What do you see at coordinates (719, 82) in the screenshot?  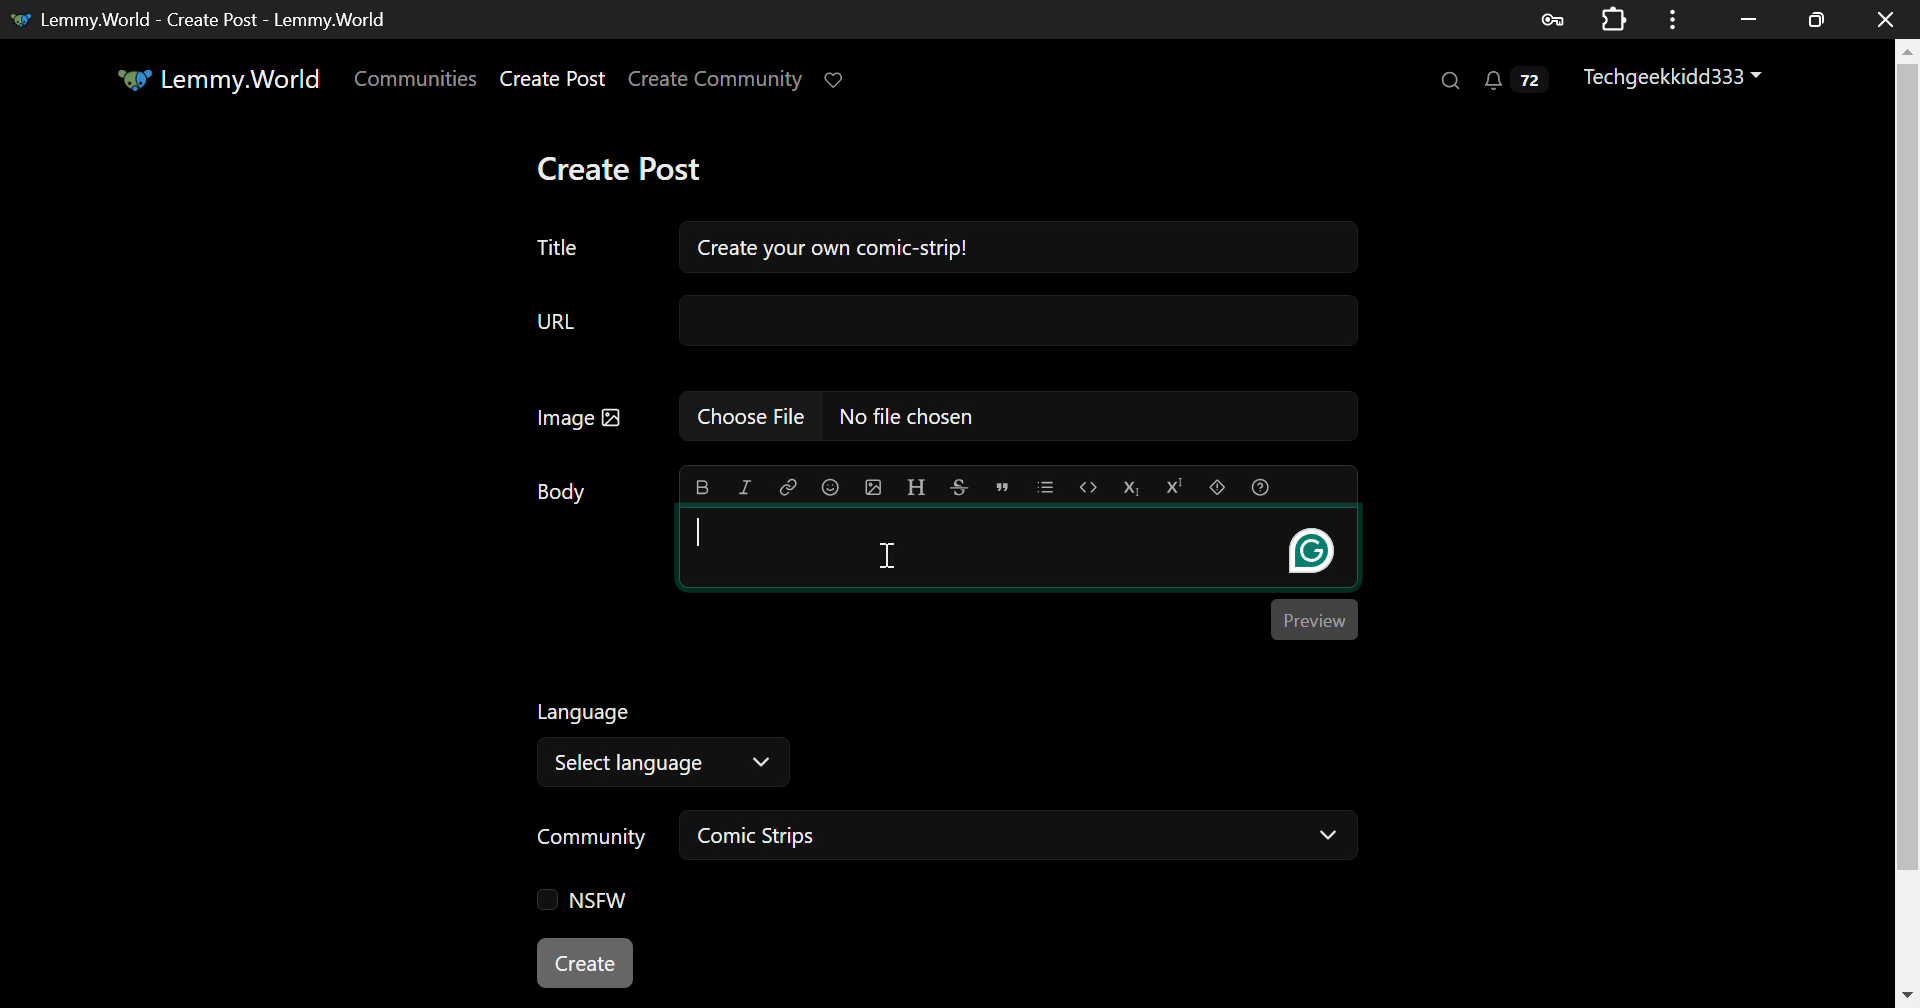 I see `Create Community Link` at bounding box center [719, 82].